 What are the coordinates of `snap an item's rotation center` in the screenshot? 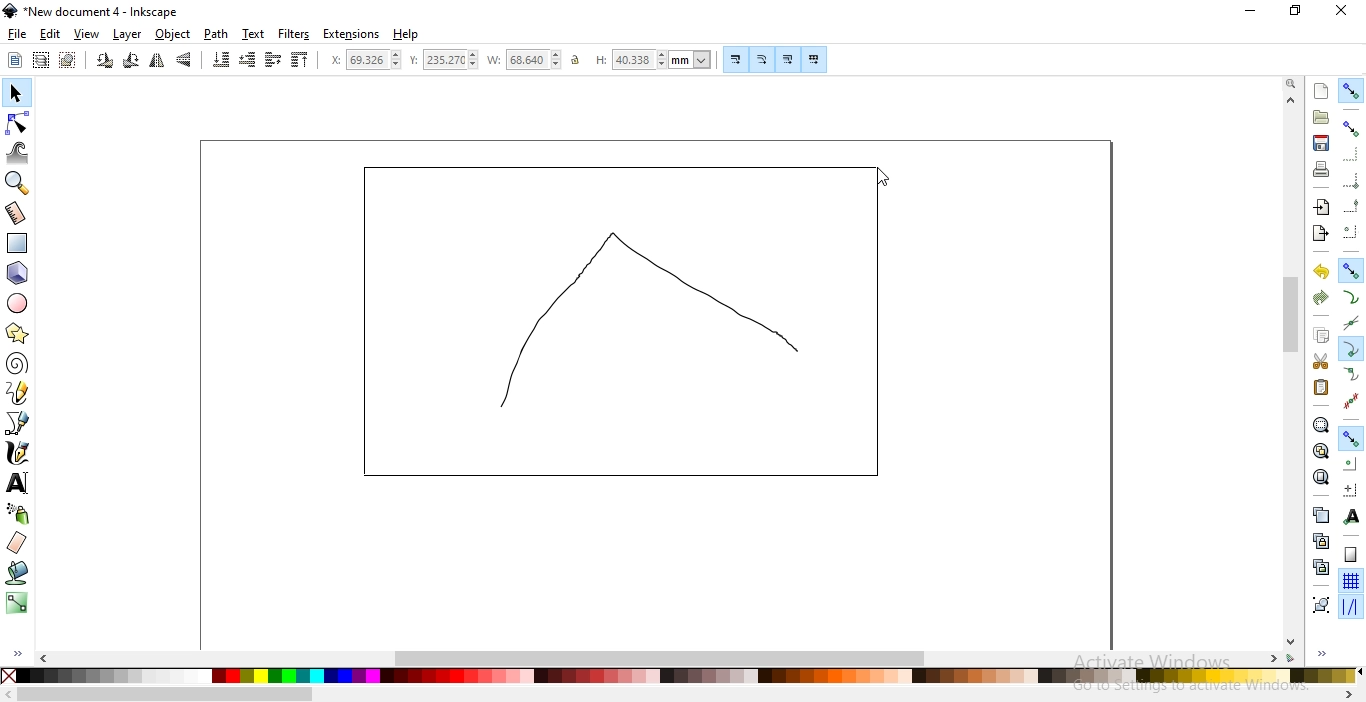 It's located at (1350, 489).